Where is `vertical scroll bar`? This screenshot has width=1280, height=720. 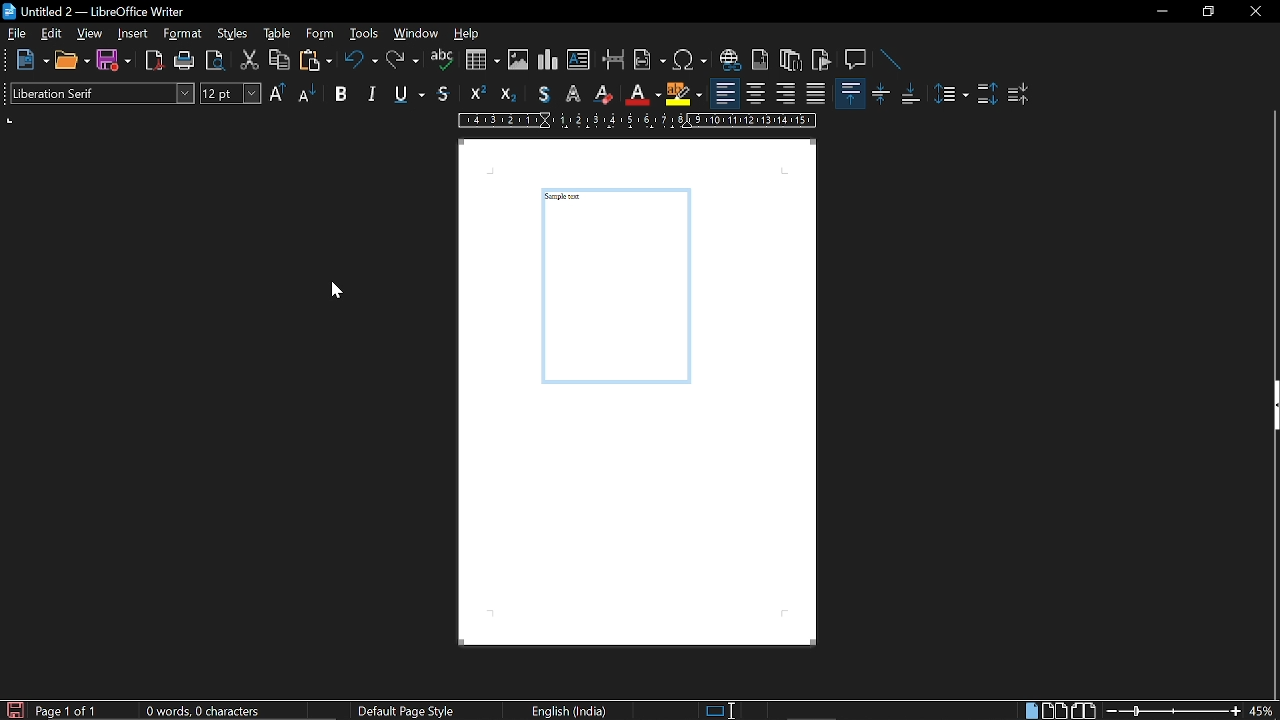
vertical scroll bar is located at coordinates (1272, 567).